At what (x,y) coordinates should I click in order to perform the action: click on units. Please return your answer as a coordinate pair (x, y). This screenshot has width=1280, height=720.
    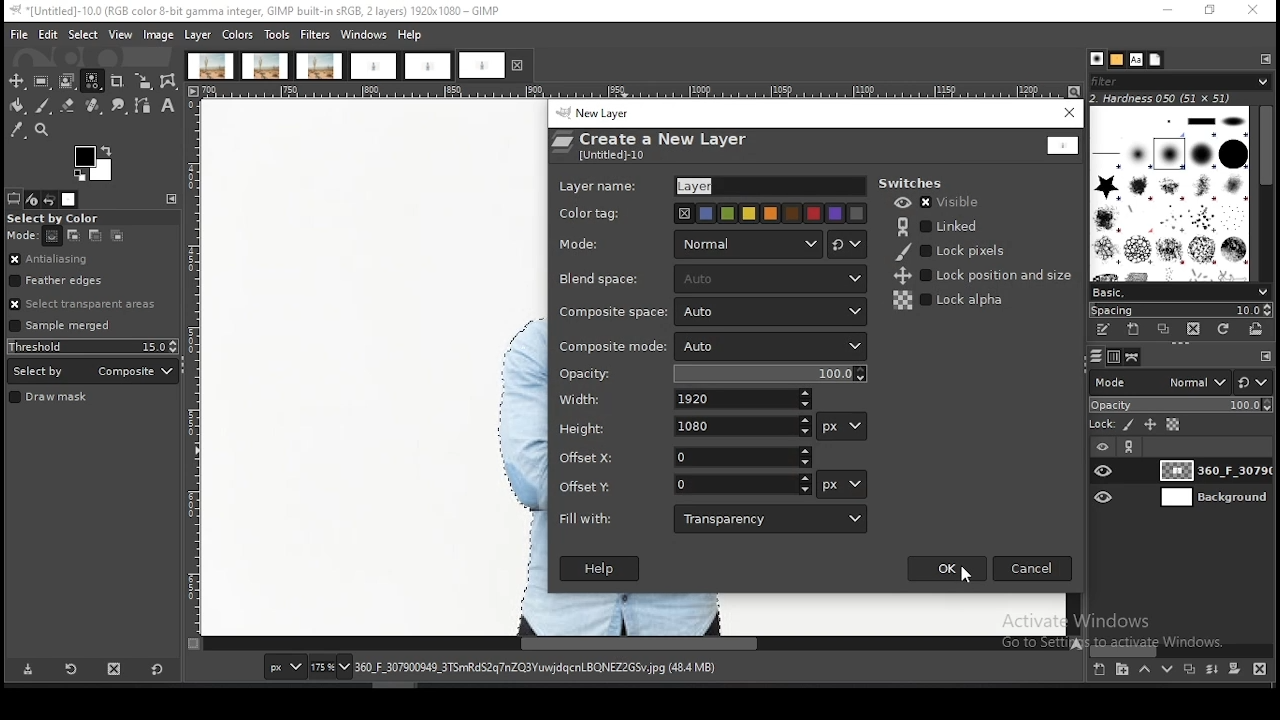
    Looking at the image, I should click on (842, 484).